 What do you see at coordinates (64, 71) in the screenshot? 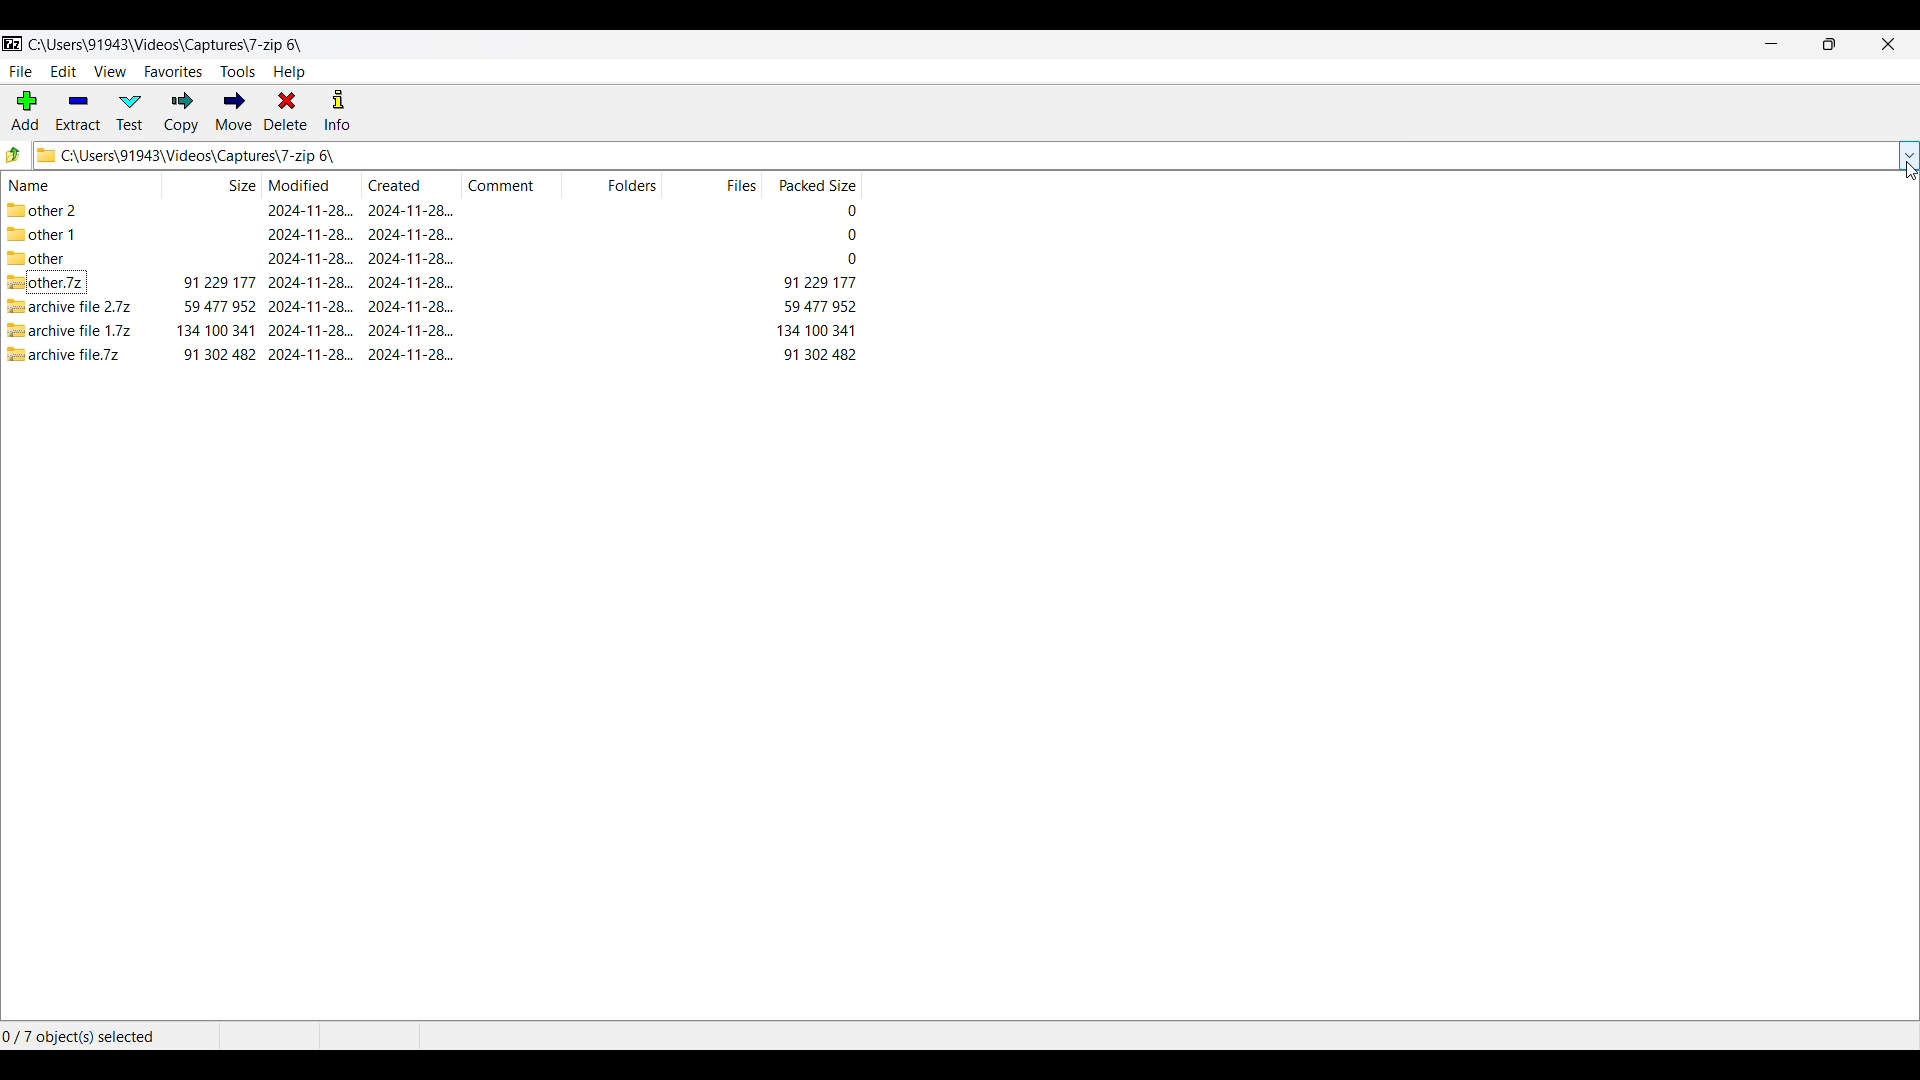
I see `Edit menu` at bounding box center [64, 71].